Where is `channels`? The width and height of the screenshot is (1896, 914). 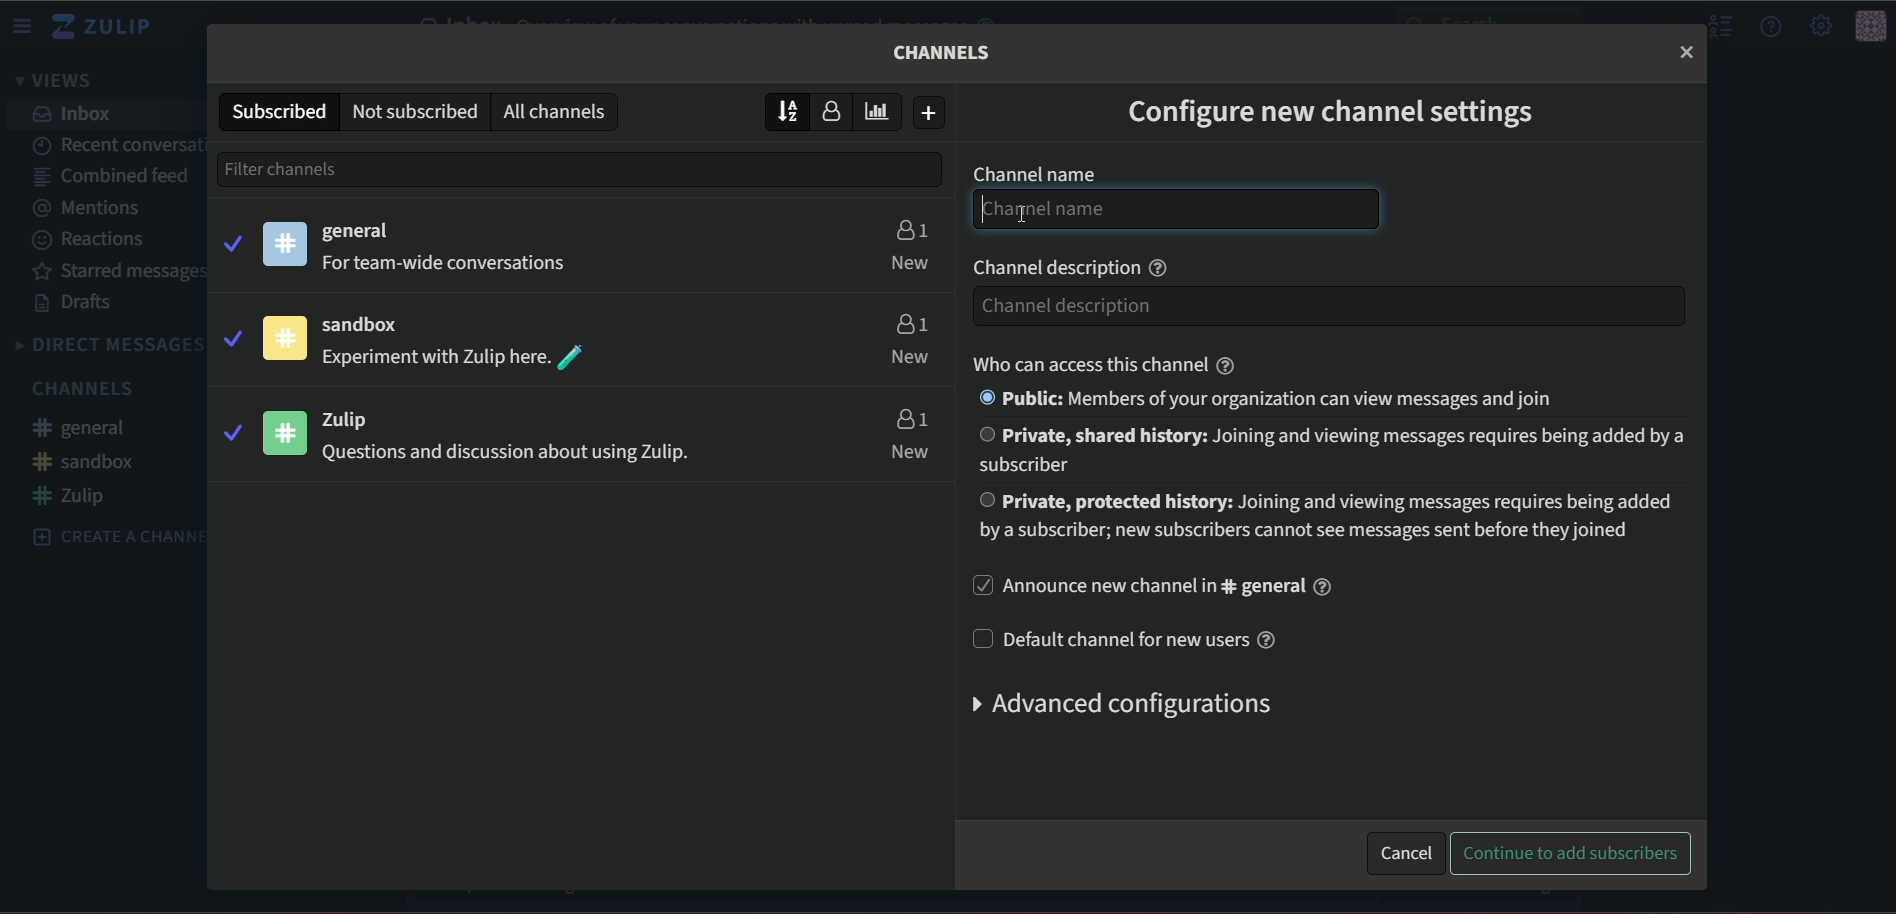
channels is located at coordinates (88, 388).